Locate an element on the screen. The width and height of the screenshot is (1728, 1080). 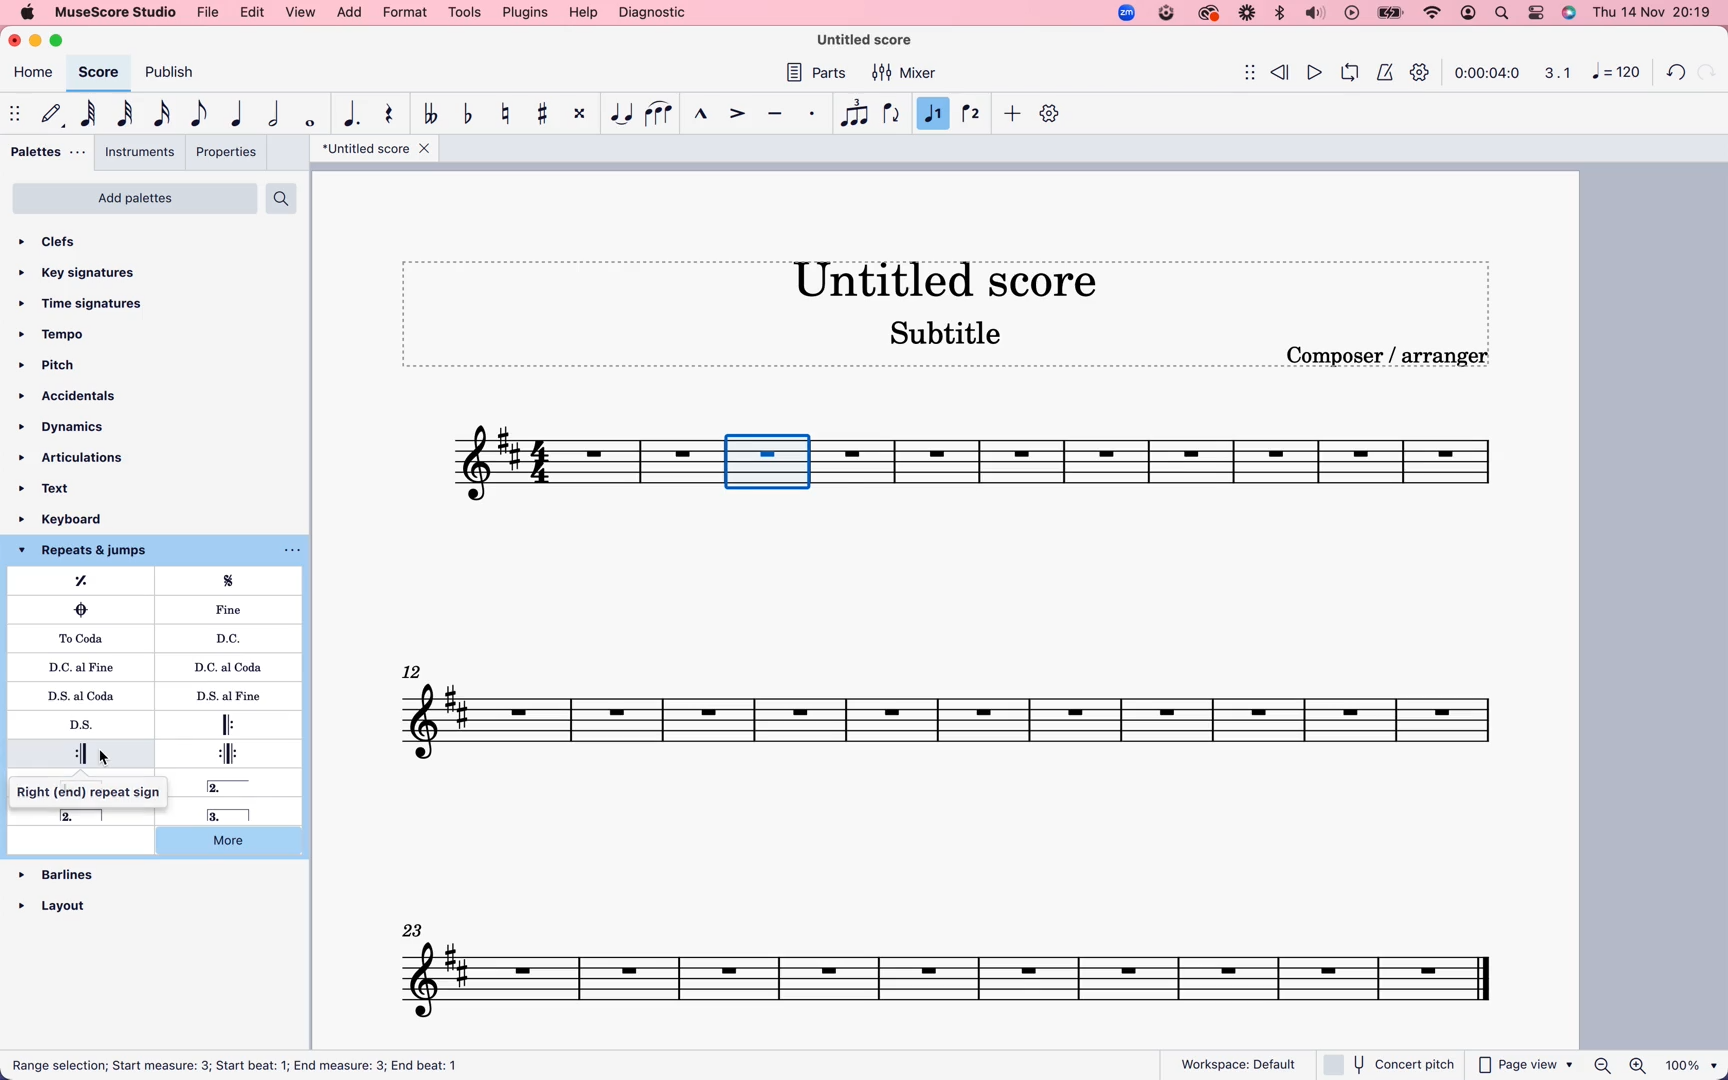
d.s al fine is located at coordinates (221, 696).